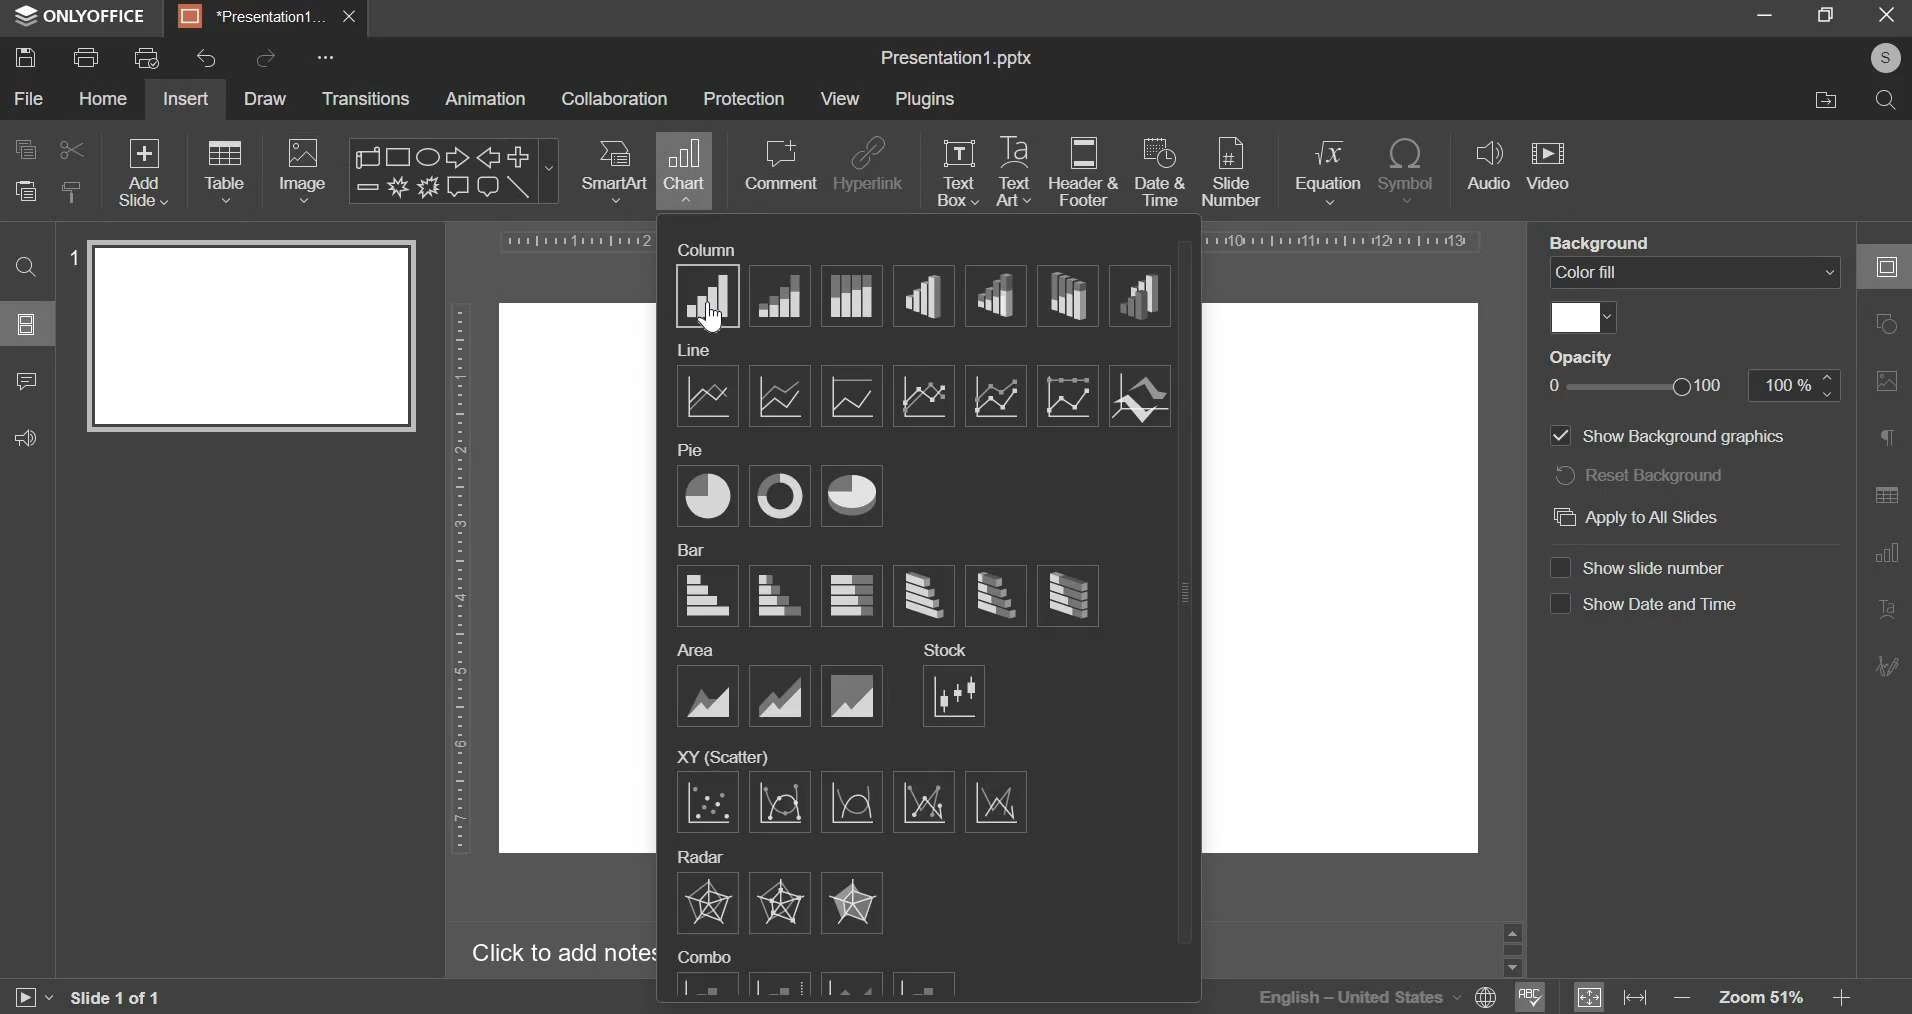 The width and height of the screenshot is (1912, 1014). What do you see at coordinates (776, 696) in the screenshot?
I see `area charts` at bounding box center [776, 696].